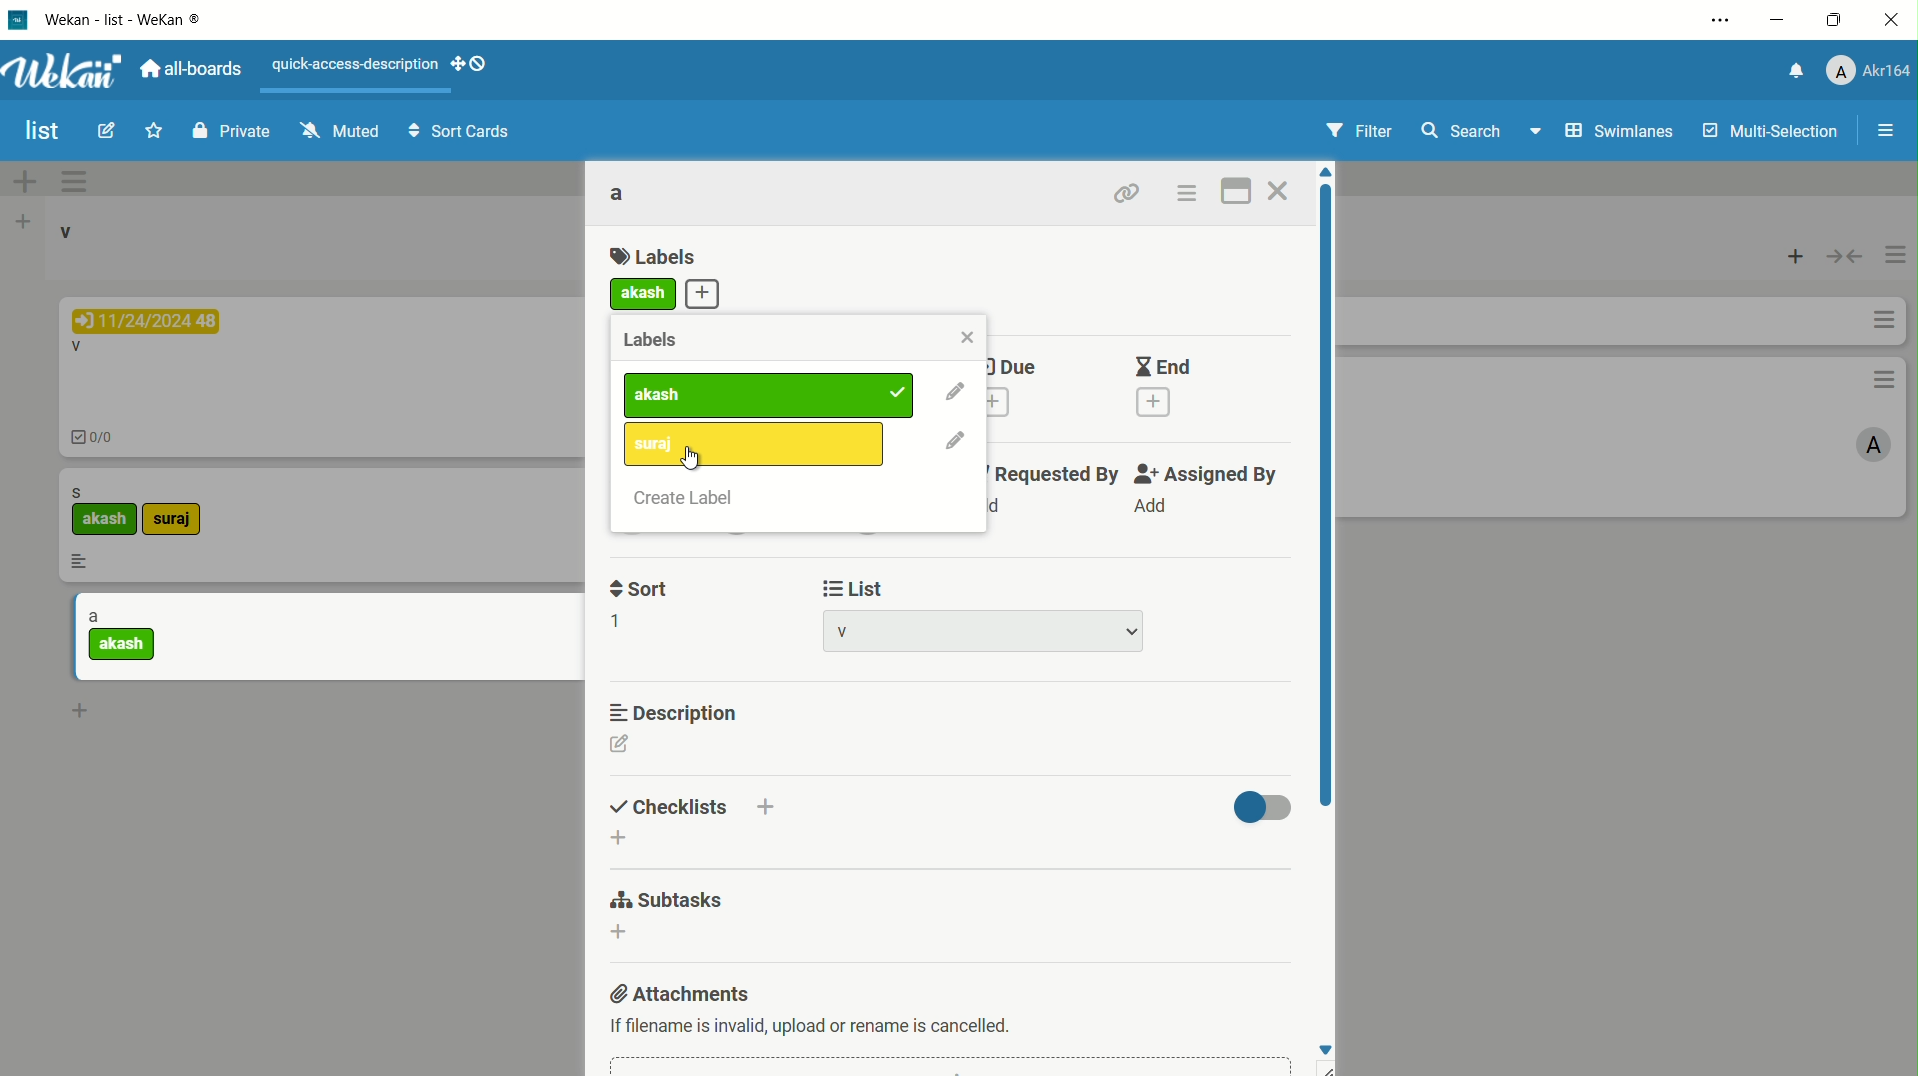  I want to click on add, so click(77, 706).